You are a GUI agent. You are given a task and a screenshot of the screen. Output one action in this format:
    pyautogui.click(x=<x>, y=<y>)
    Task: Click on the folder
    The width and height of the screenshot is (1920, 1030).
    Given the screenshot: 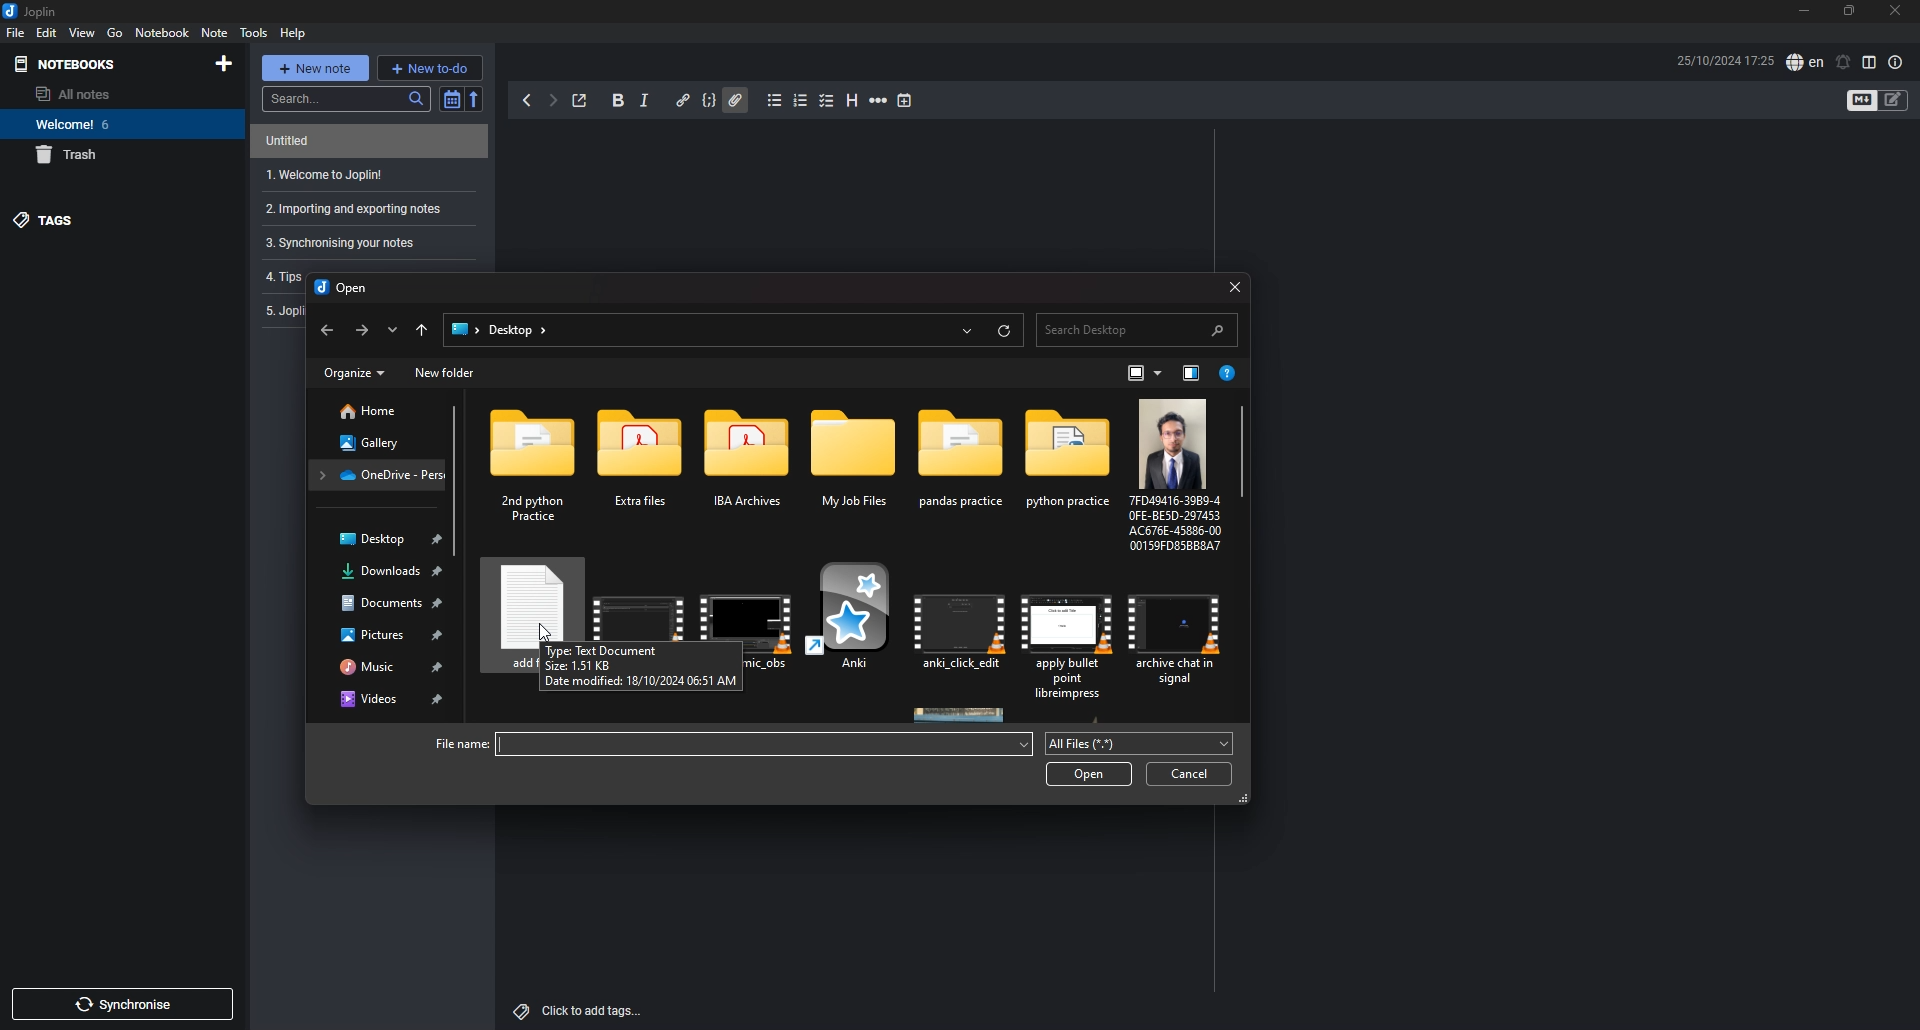 What is the action you would take?
    pyautogui.click(x=379, y=473)
    